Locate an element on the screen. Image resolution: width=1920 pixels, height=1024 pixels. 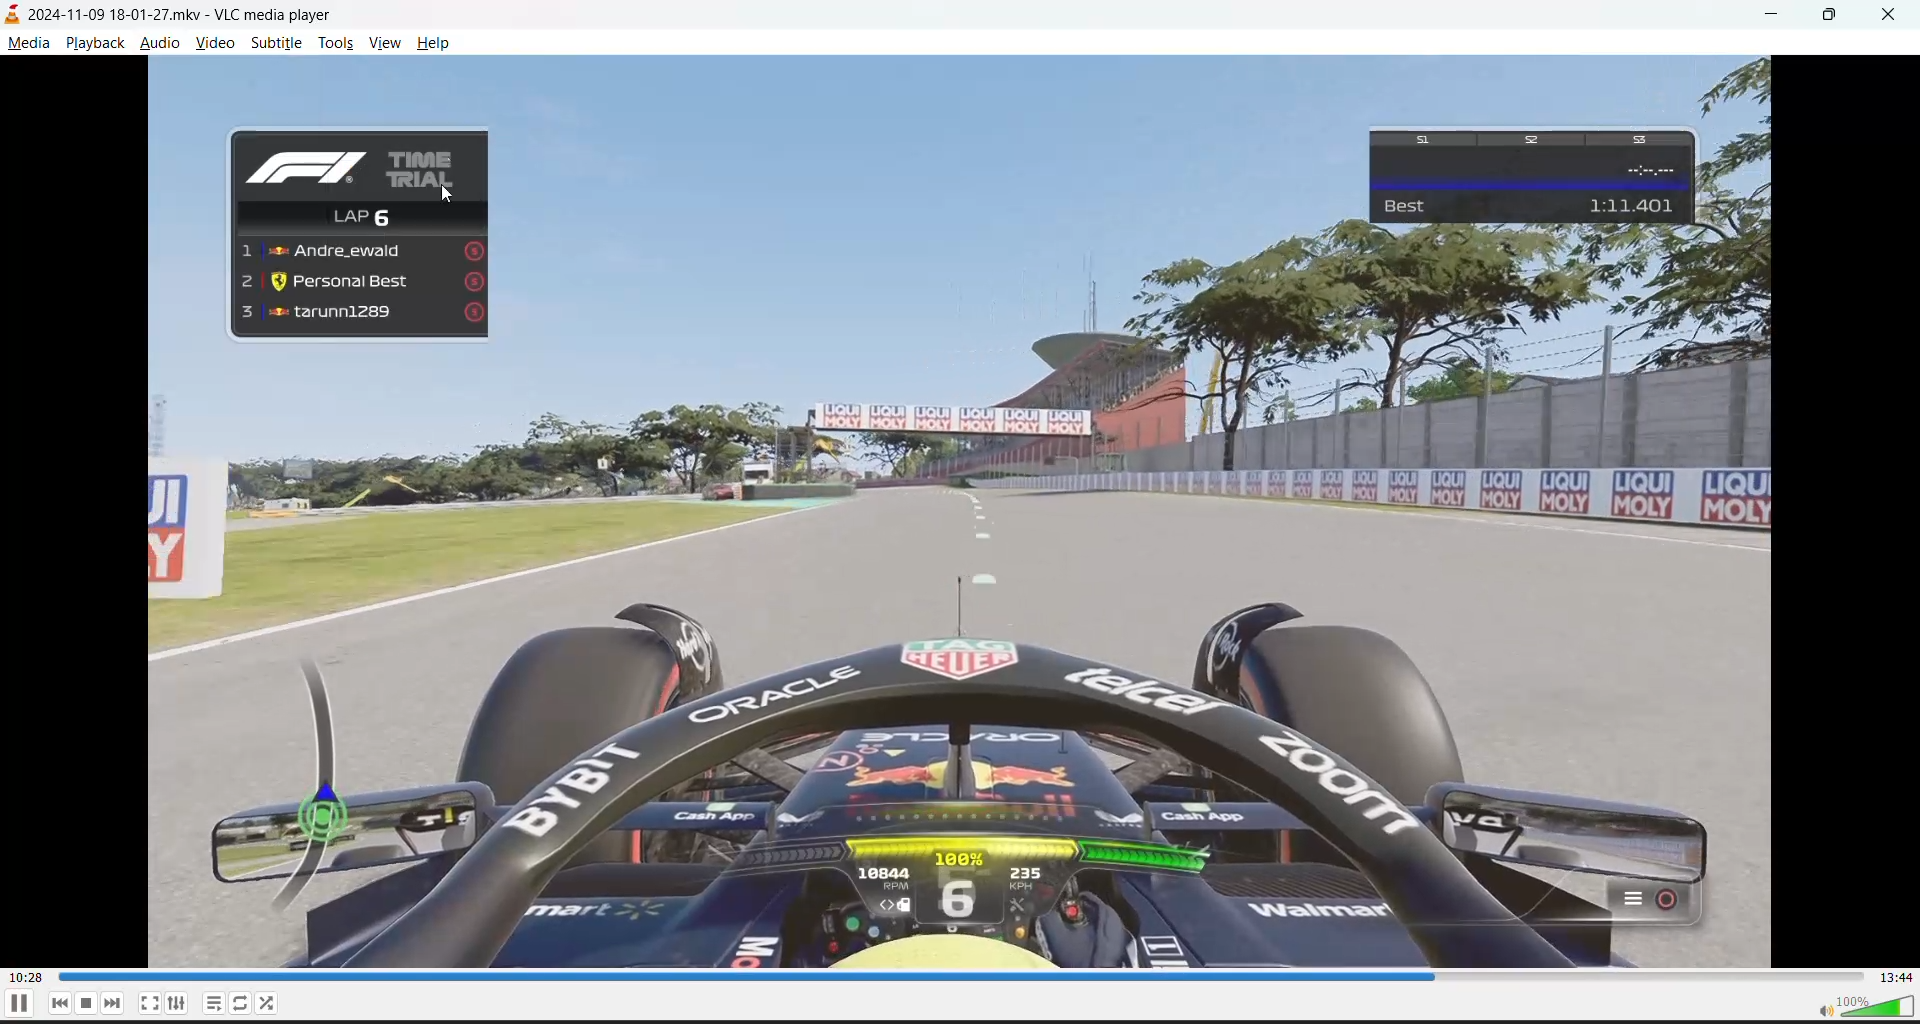
time trial is located at coordinates (359, 167).